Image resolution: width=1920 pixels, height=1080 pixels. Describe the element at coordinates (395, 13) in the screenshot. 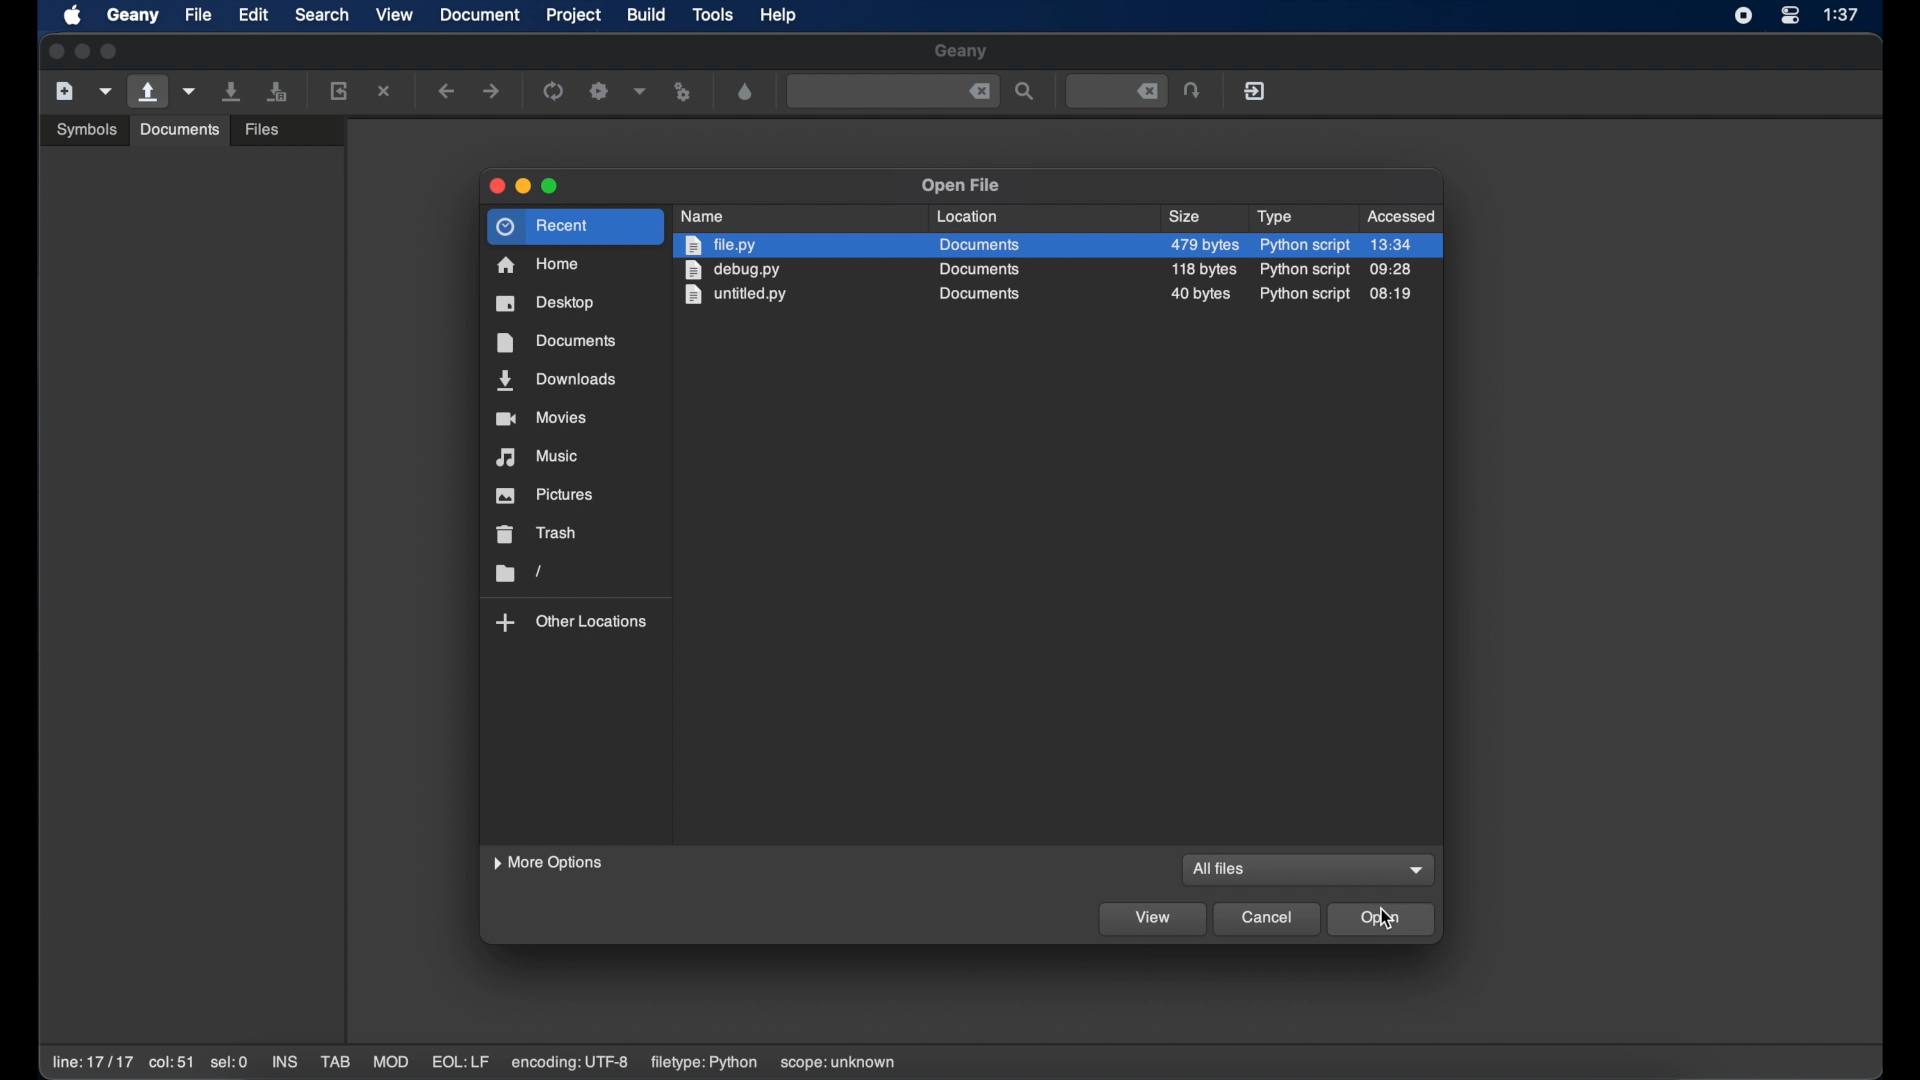

I see `view` at that location.